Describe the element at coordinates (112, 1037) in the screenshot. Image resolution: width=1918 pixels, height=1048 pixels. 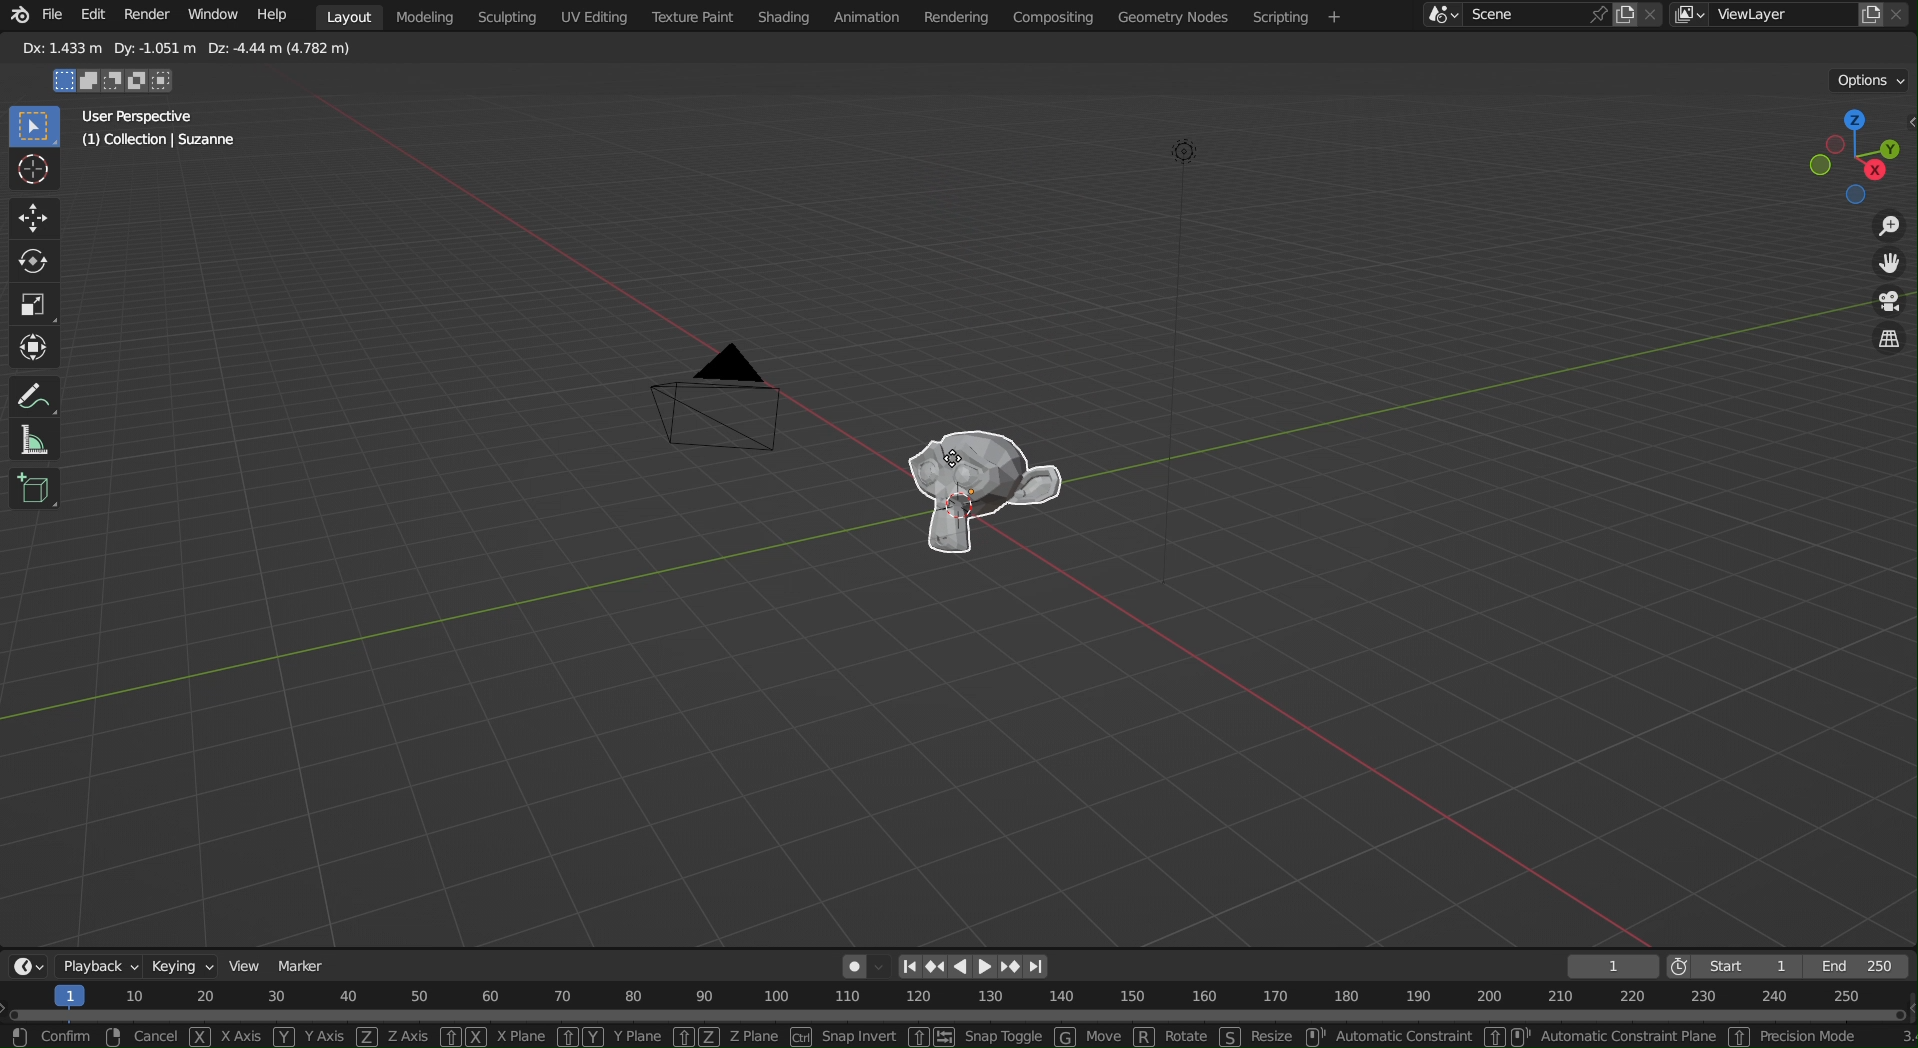
I see `right click` at that location.